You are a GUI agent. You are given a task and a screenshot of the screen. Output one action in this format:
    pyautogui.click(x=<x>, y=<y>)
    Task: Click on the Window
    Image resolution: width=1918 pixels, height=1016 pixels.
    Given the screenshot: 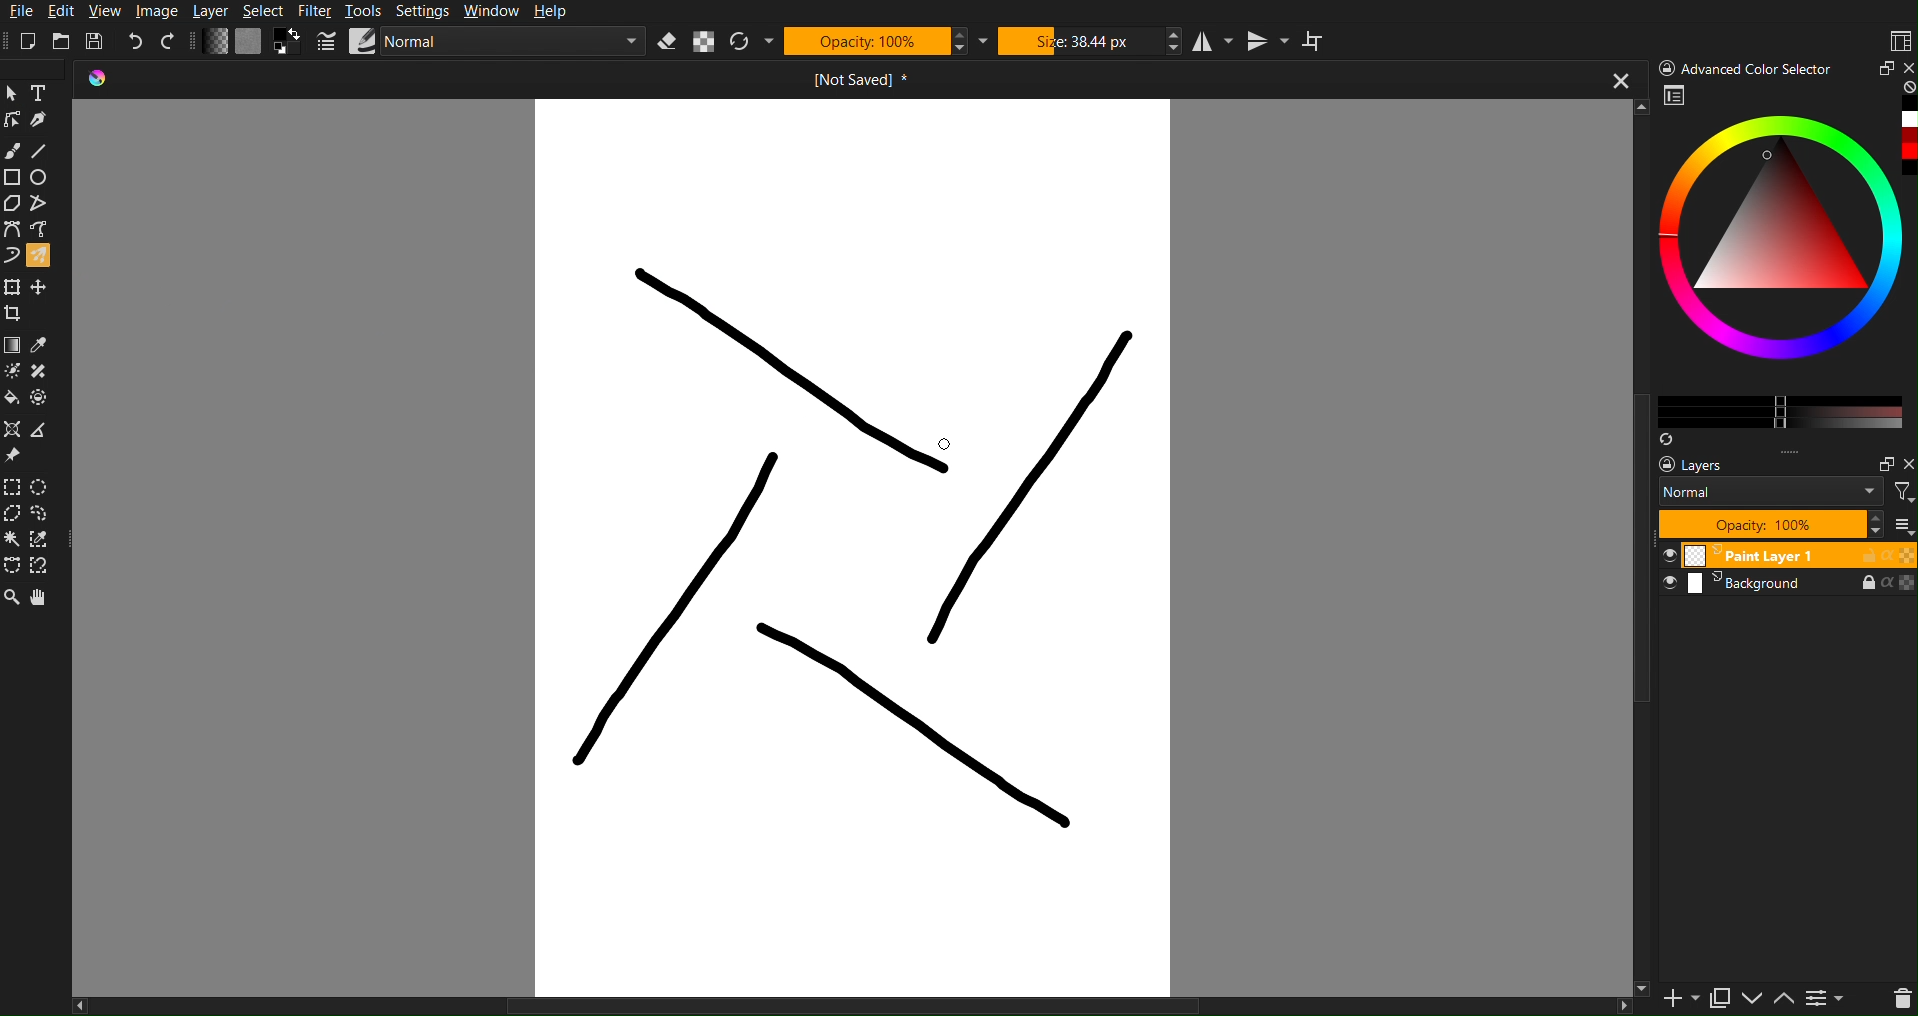 What is the action you would take?
    pyautogui.click(x=496, y=12)
    